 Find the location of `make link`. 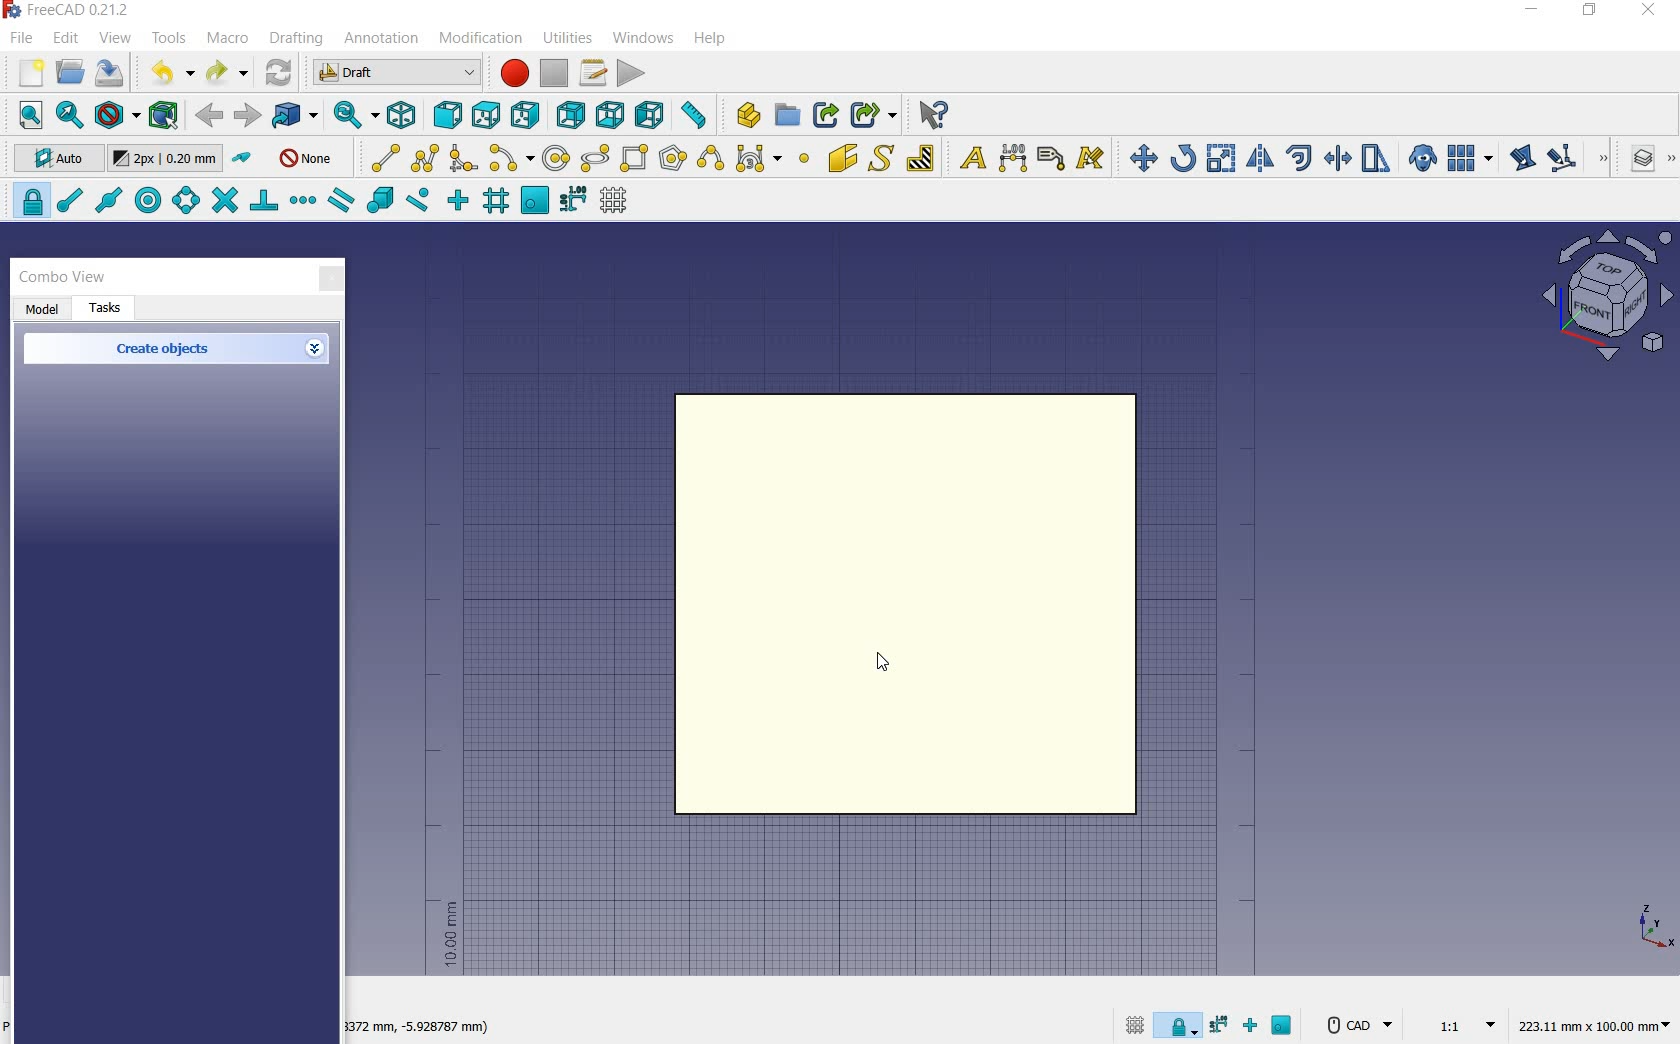

make link is located at coordinates (826, 113).